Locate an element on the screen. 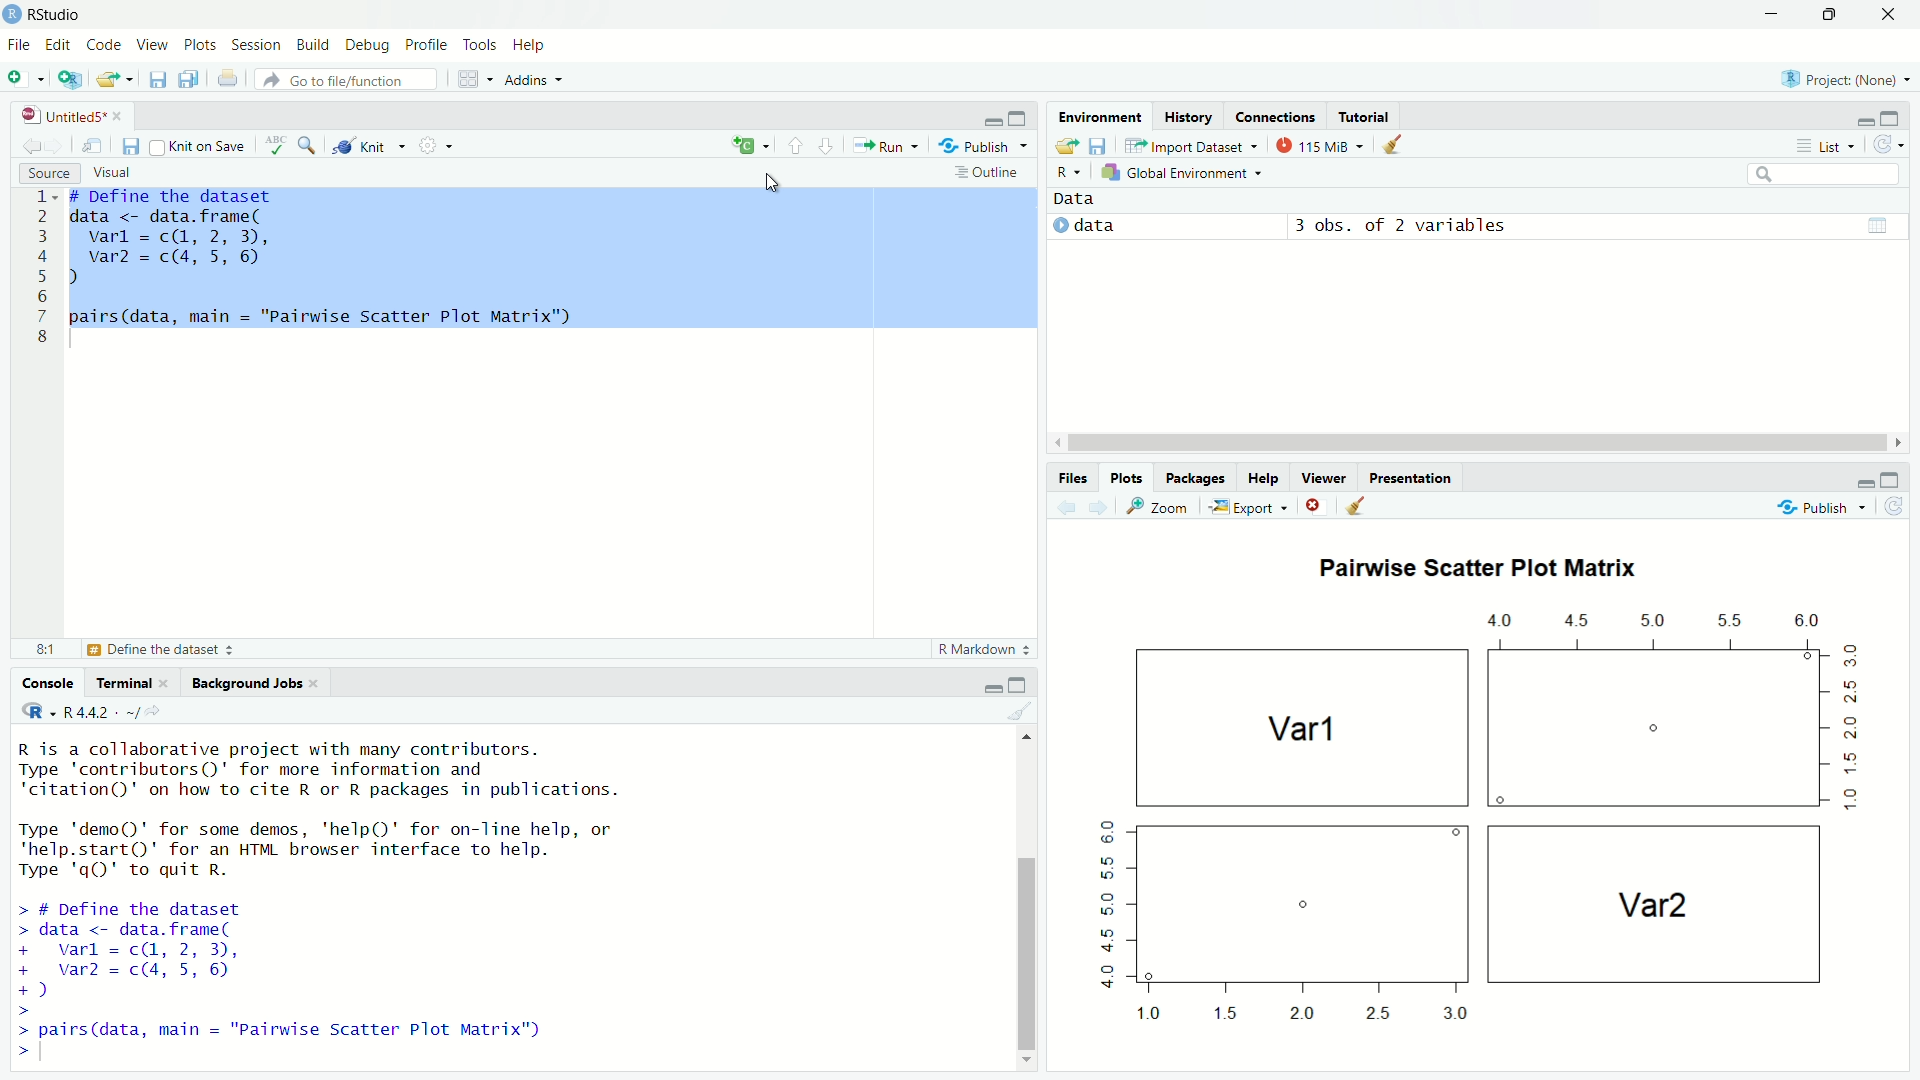 This screenshot has width=1920, height=1080. Minimize is located at coordinates (1772, 12).